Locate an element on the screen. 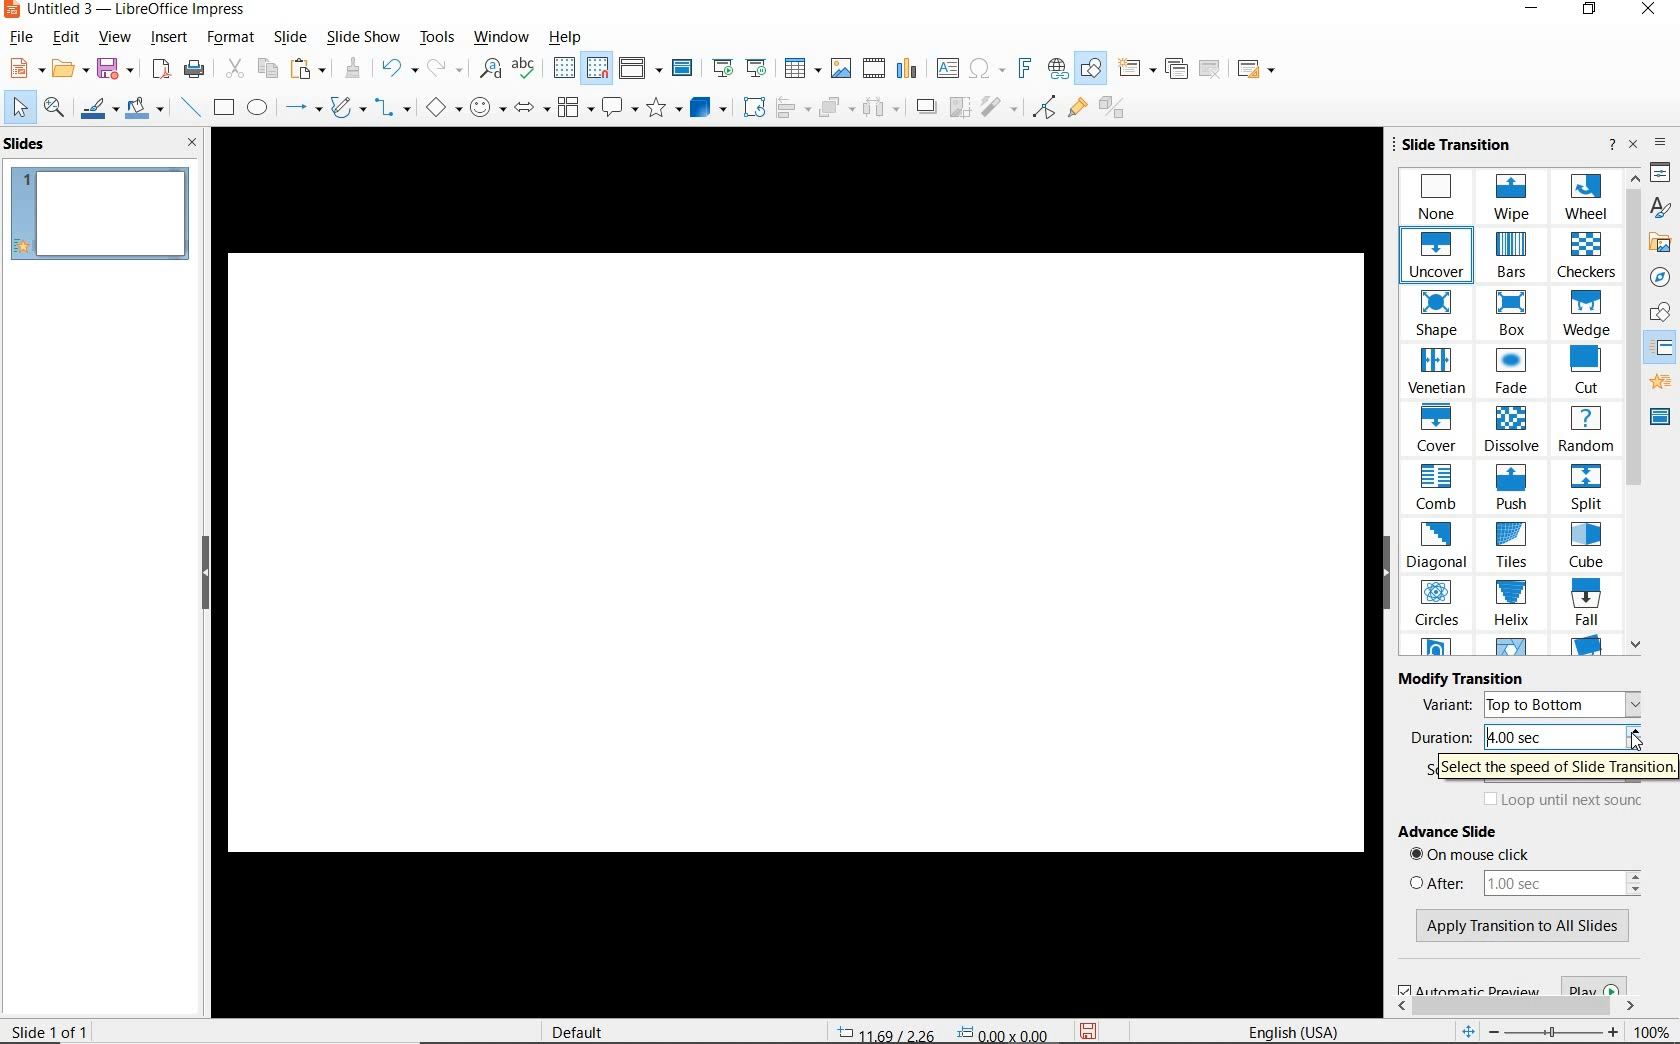 The height and width of the screenshot is (1044, 1680). HELIX is located at coordinates (1510, 605).